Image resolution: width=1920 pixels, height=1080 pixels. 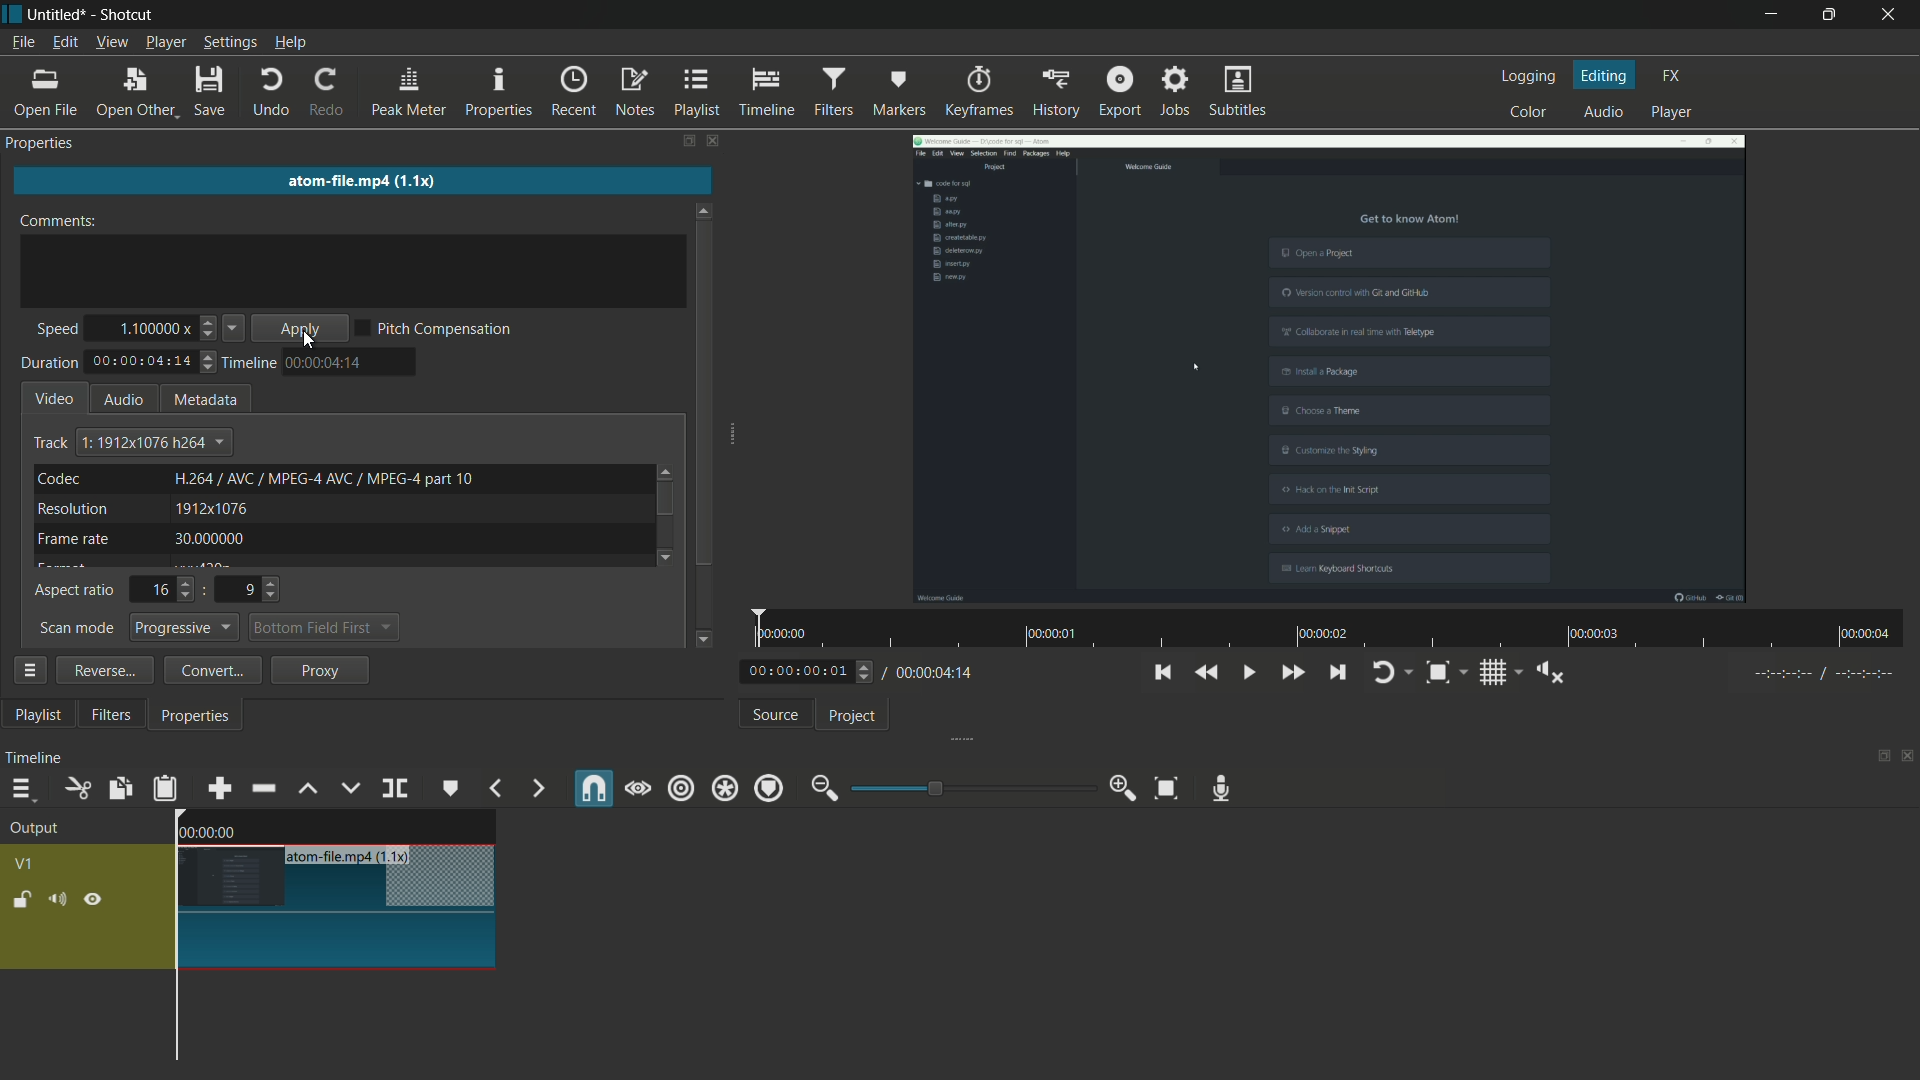 What do you see at coordinates (74, 510) in the screenshot?
I see `resolution` at bounding box center [74, 510].